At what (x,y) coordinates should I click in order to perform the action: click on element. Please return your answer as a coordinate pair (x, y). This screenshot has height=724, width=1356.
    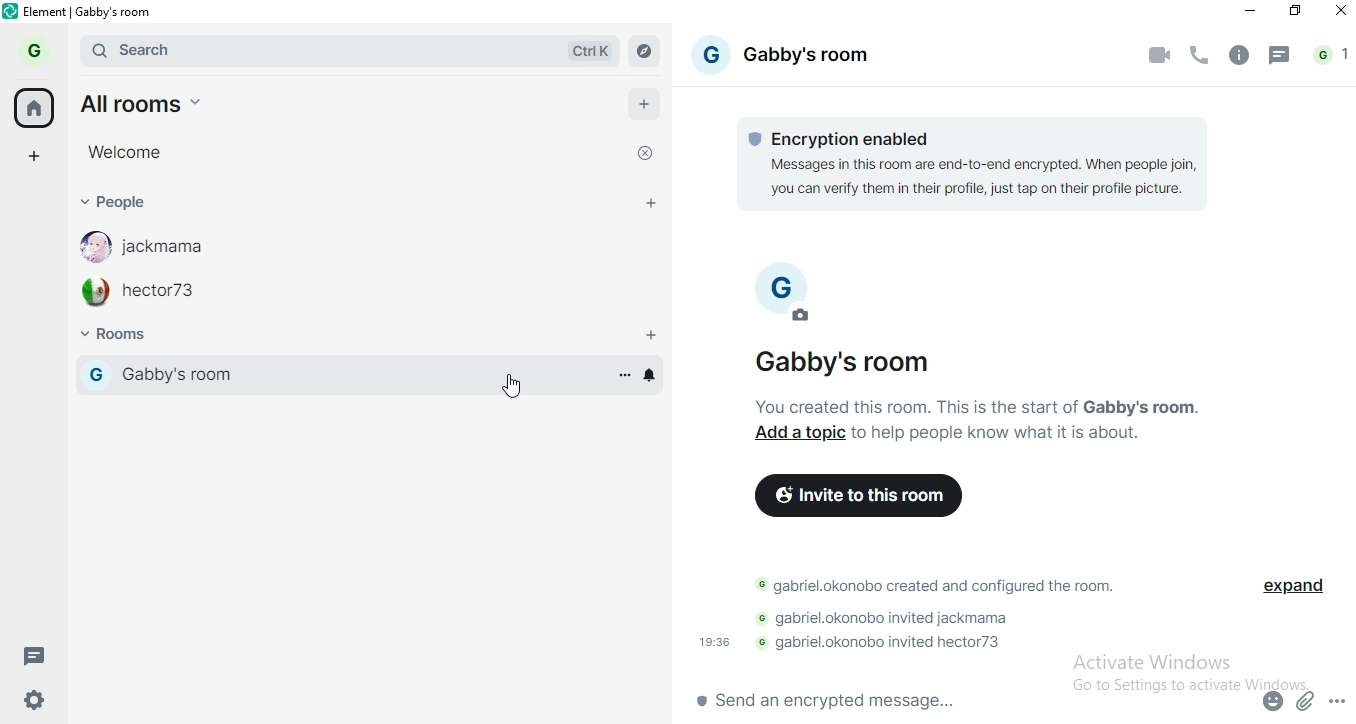
    Looking at the image, I should click on (93, 11).